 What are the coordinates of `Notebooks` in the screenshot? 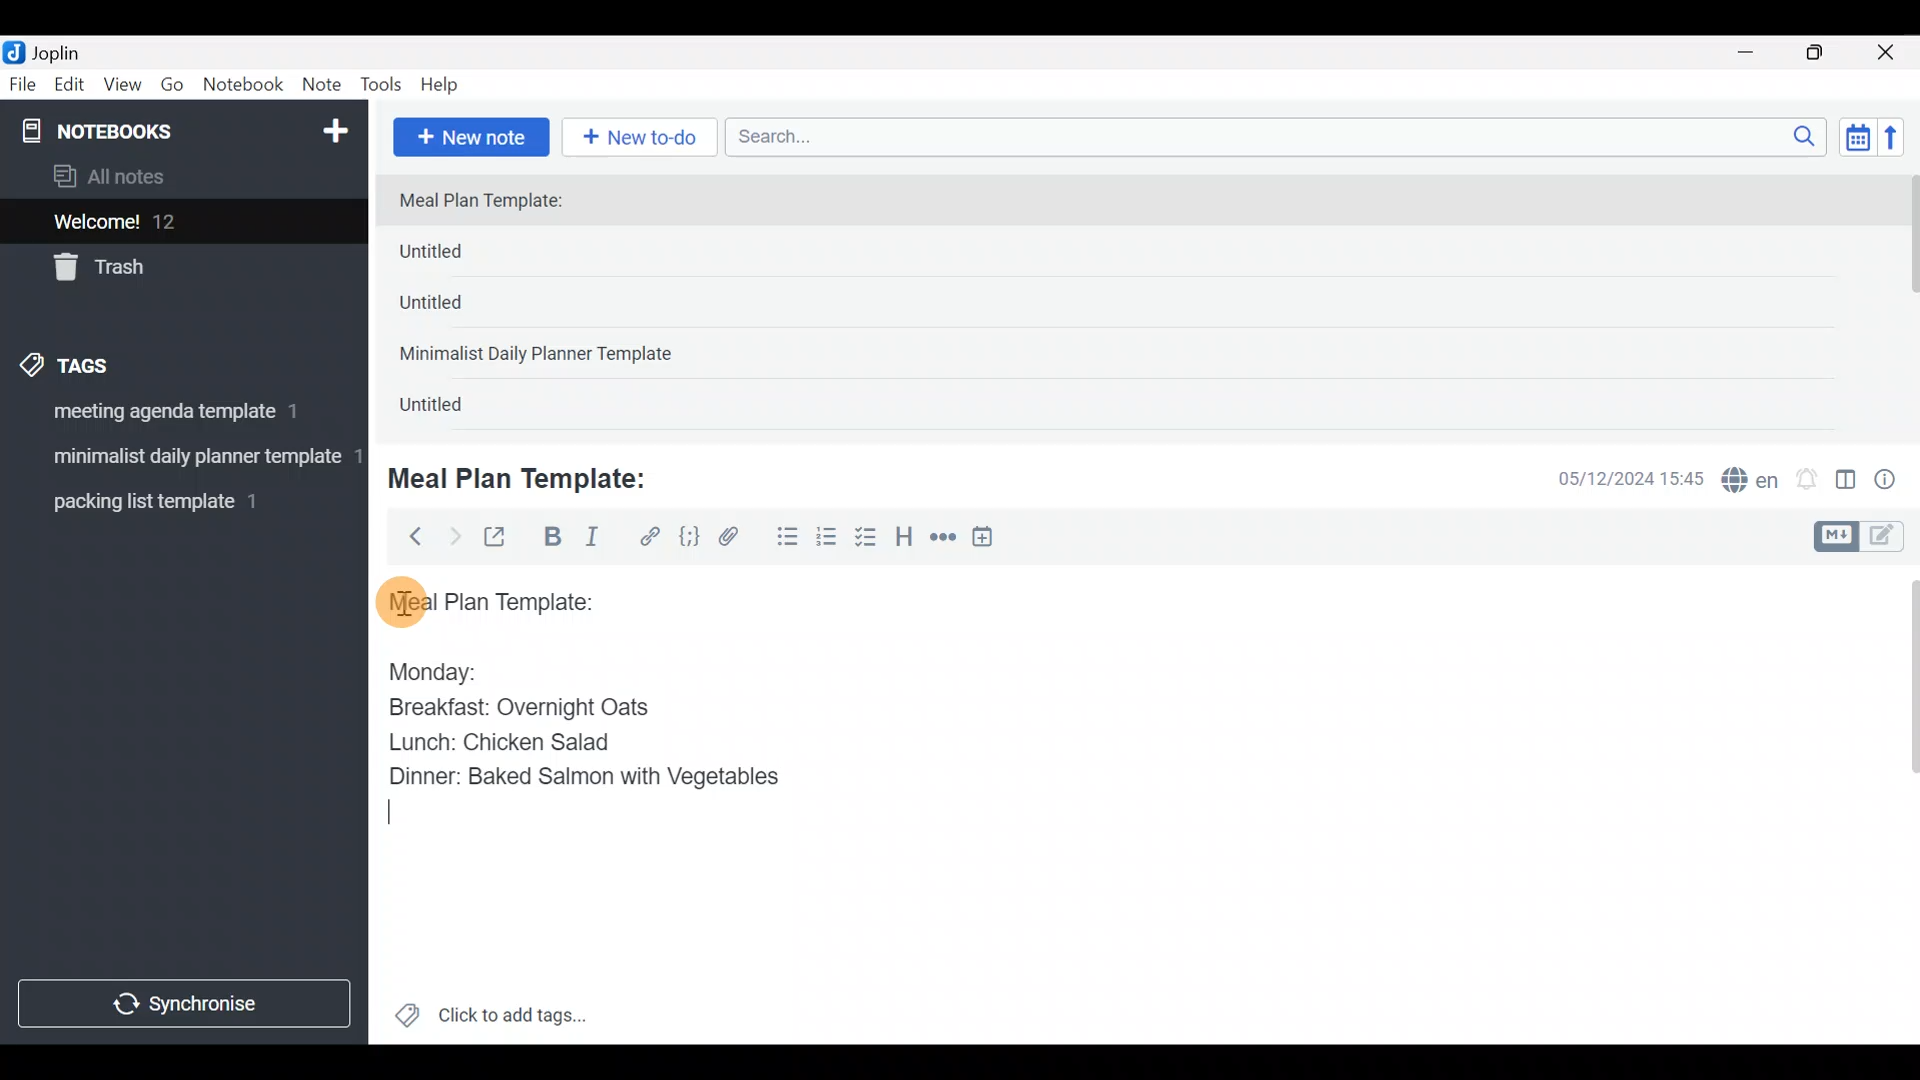 It's located at (141, 130).